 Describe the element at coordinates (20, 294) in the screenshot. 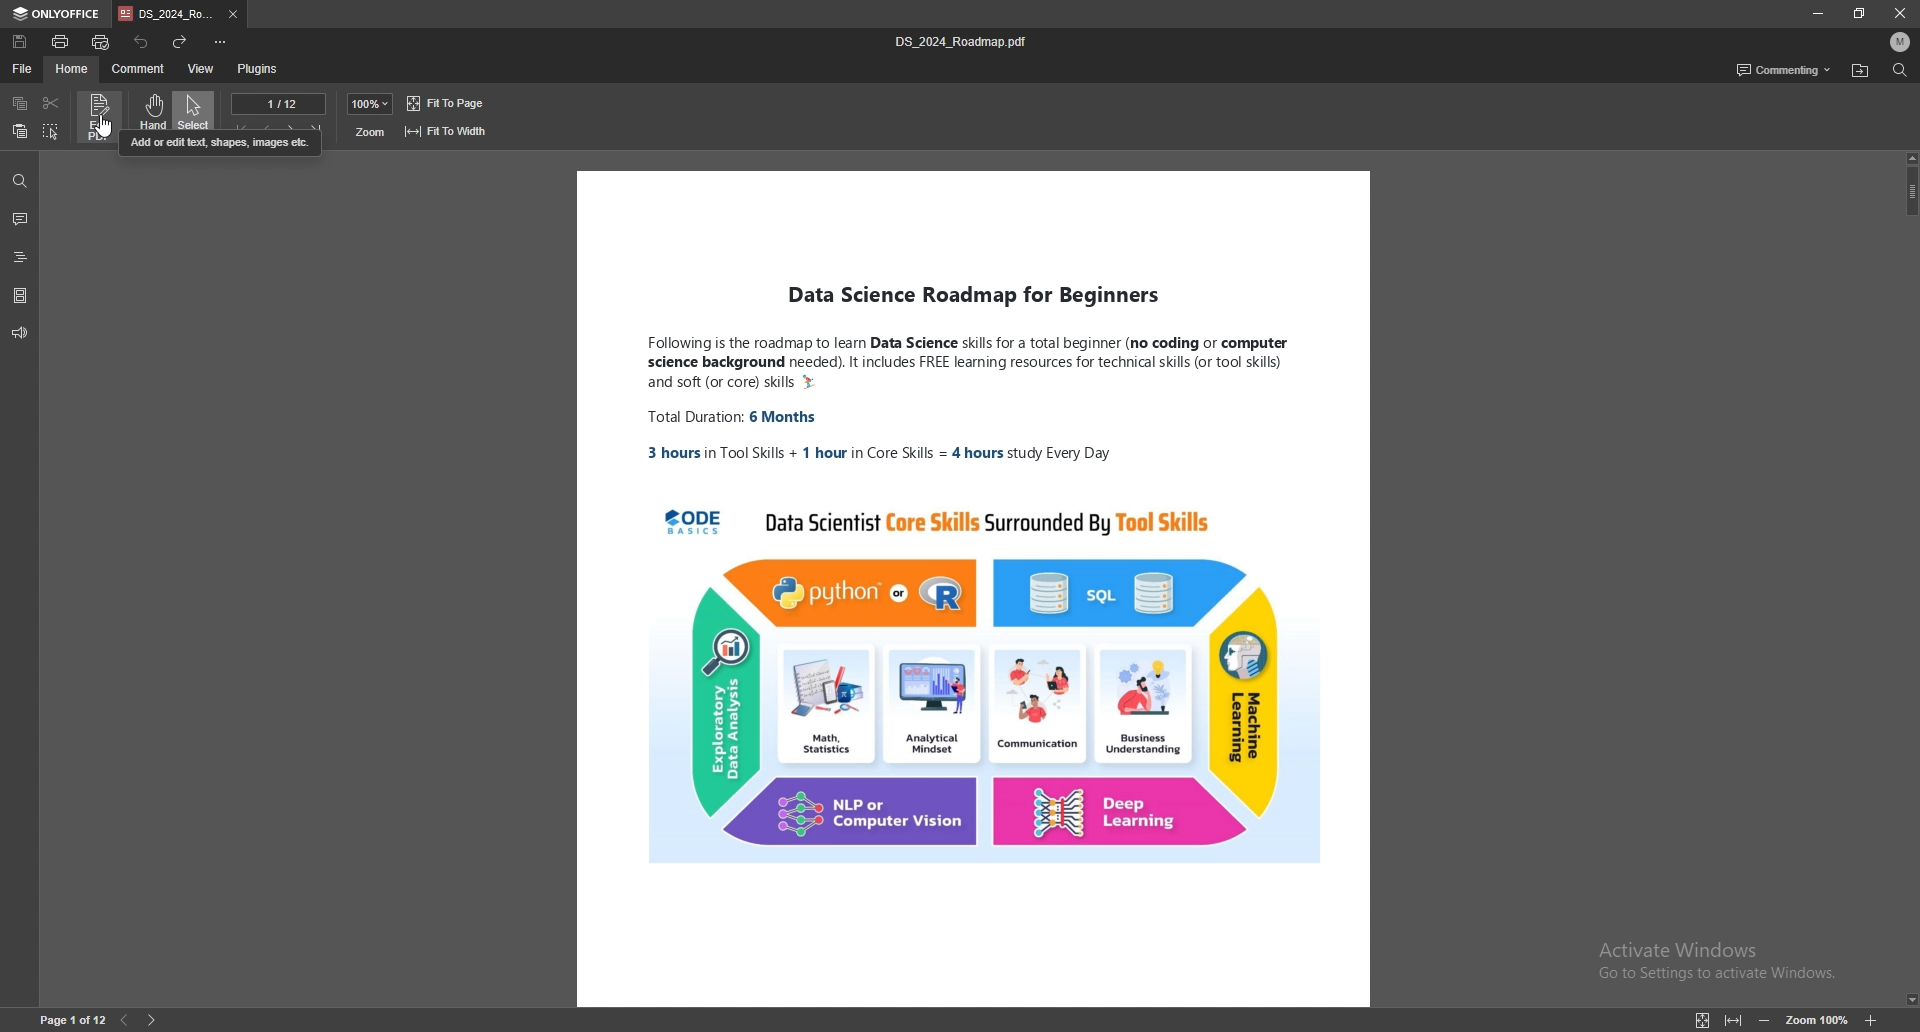

I see `pages` at that location.